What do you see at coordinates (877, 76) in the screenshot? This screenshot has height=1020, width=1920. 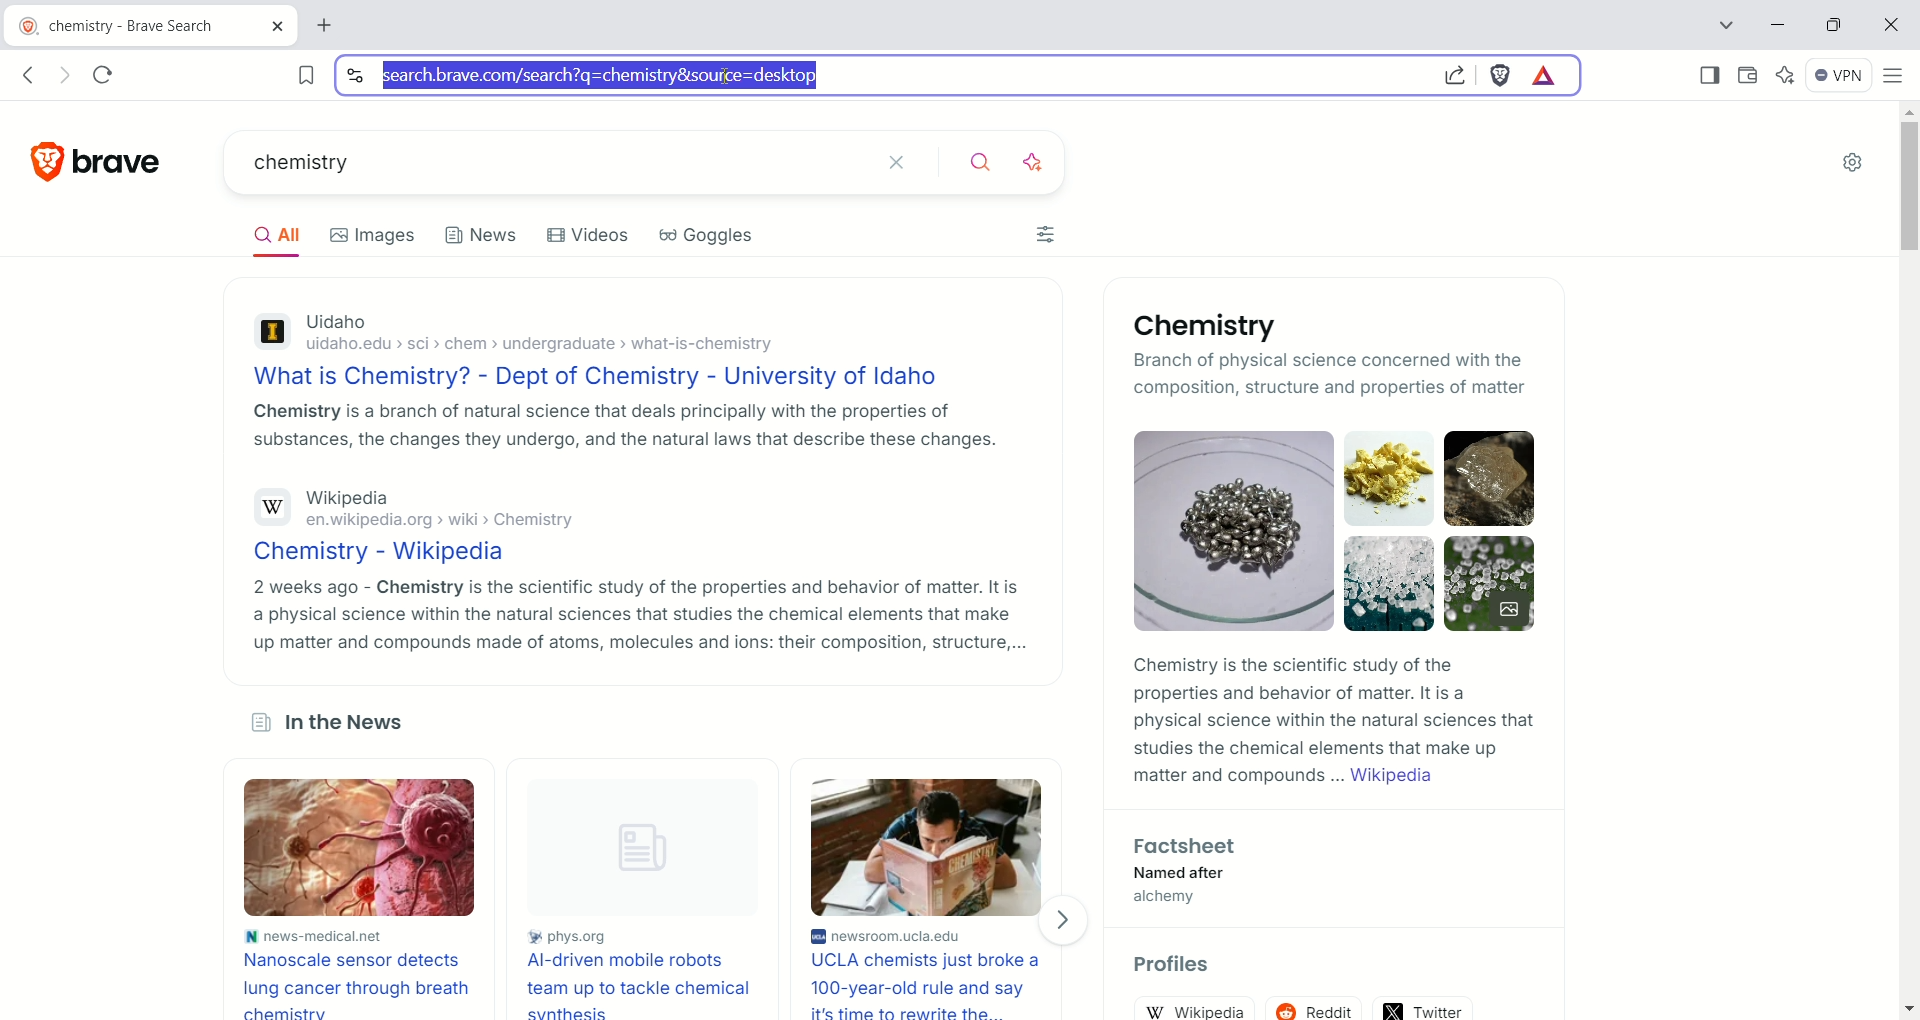 I see `search bar` at bounding box center [877, 76].